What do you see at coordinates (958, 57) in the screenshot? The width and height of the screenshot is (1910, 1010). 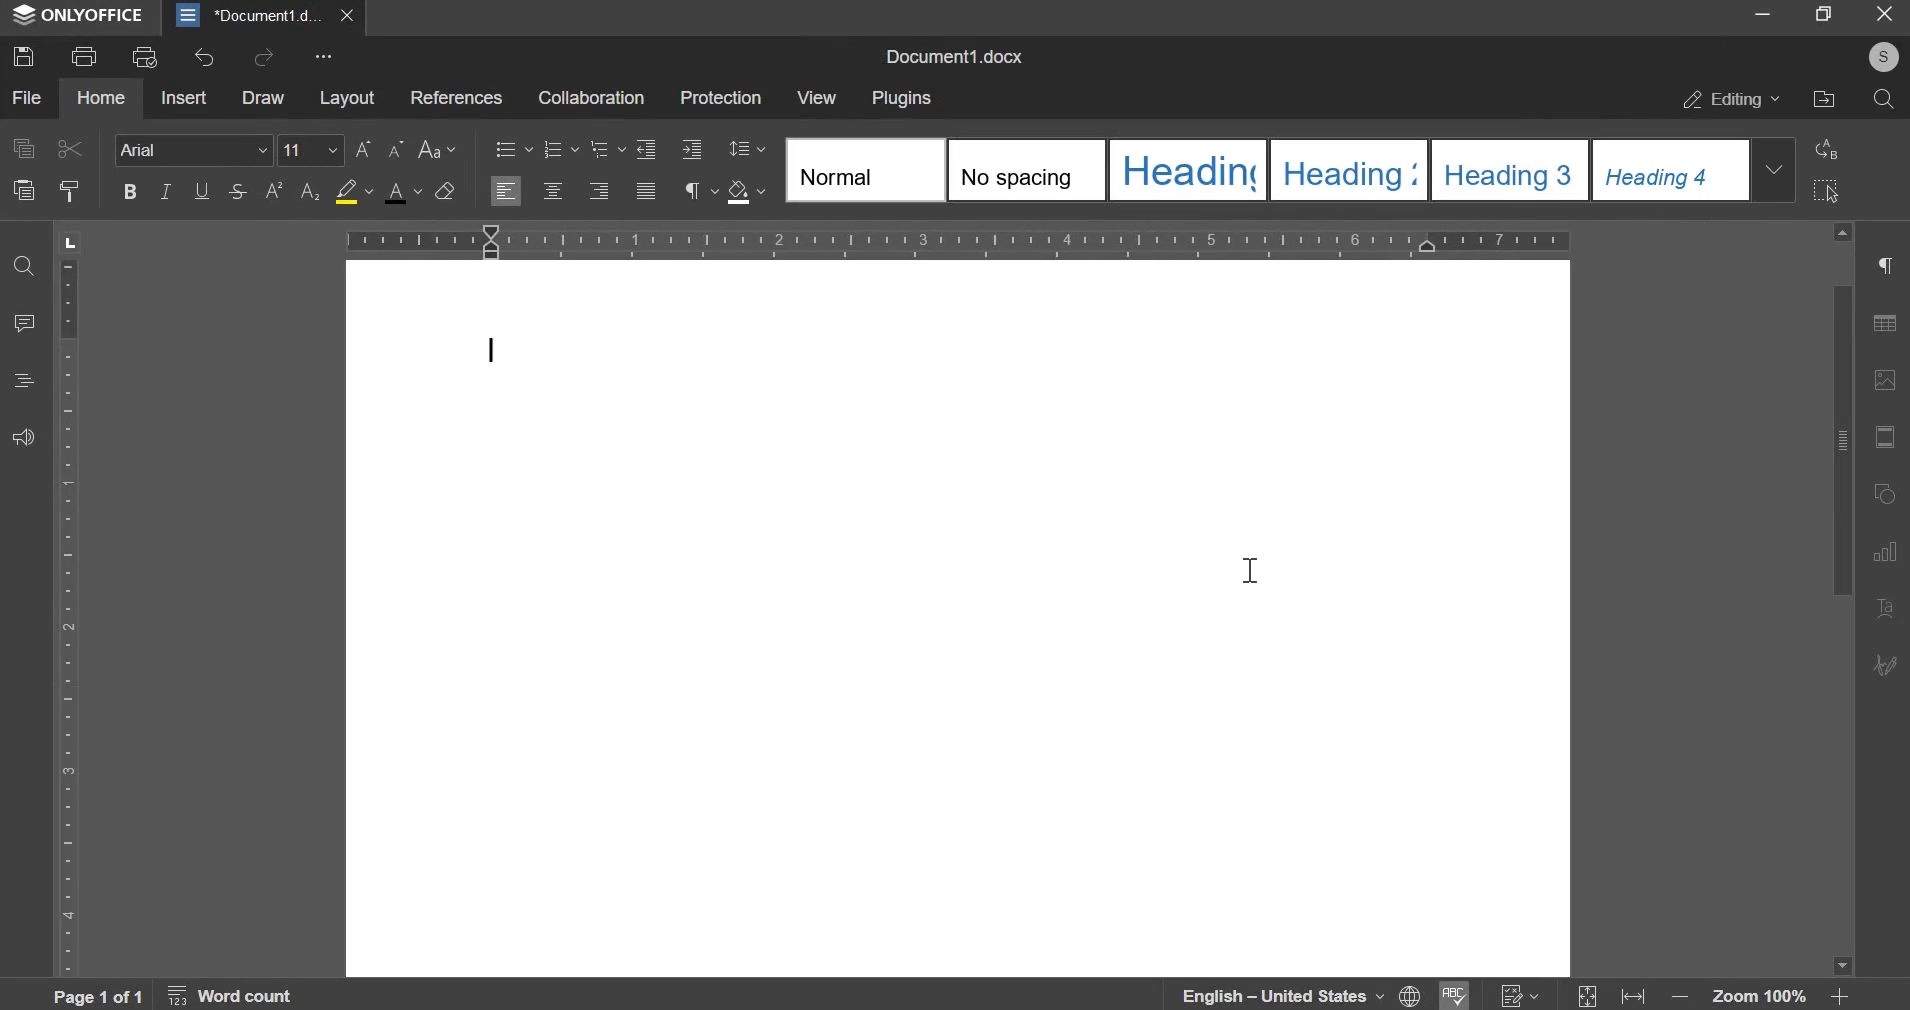 I see `Document1.docx` at bounding box center [958, 57].